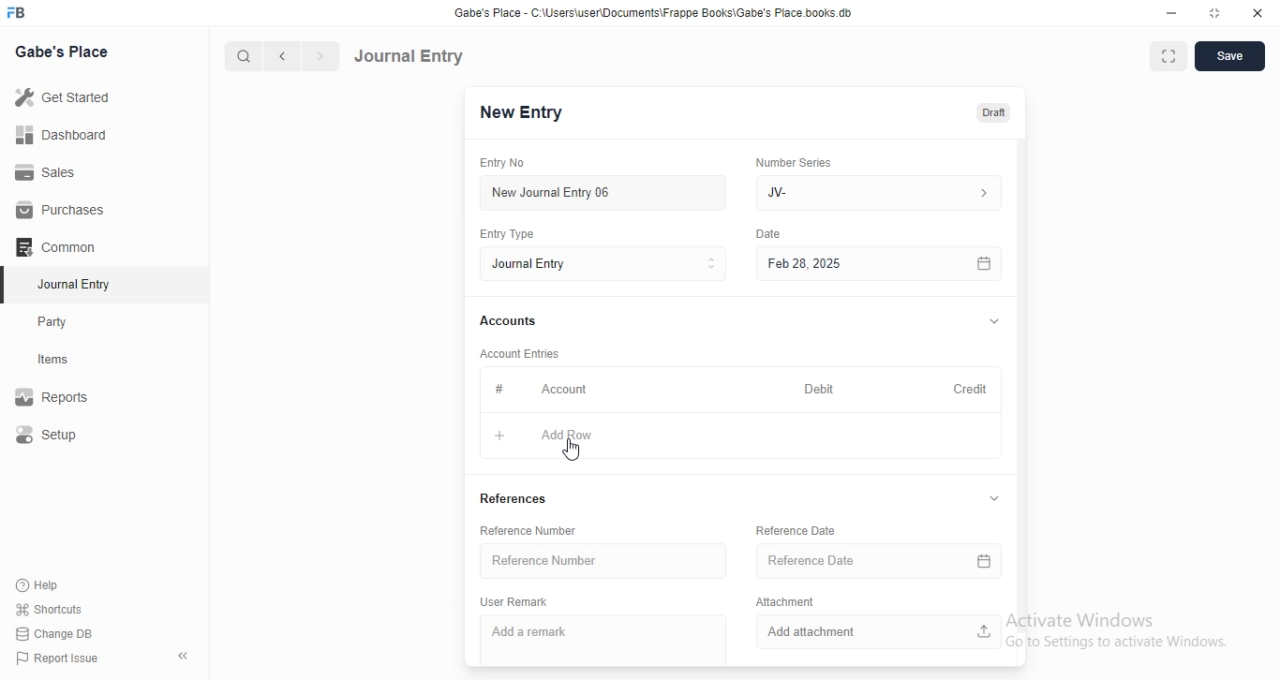 The width and height of the screenshot is (1280, 680). Describe the element at coordinates (984, 263) in the screenshot. I see `calender` at that location.